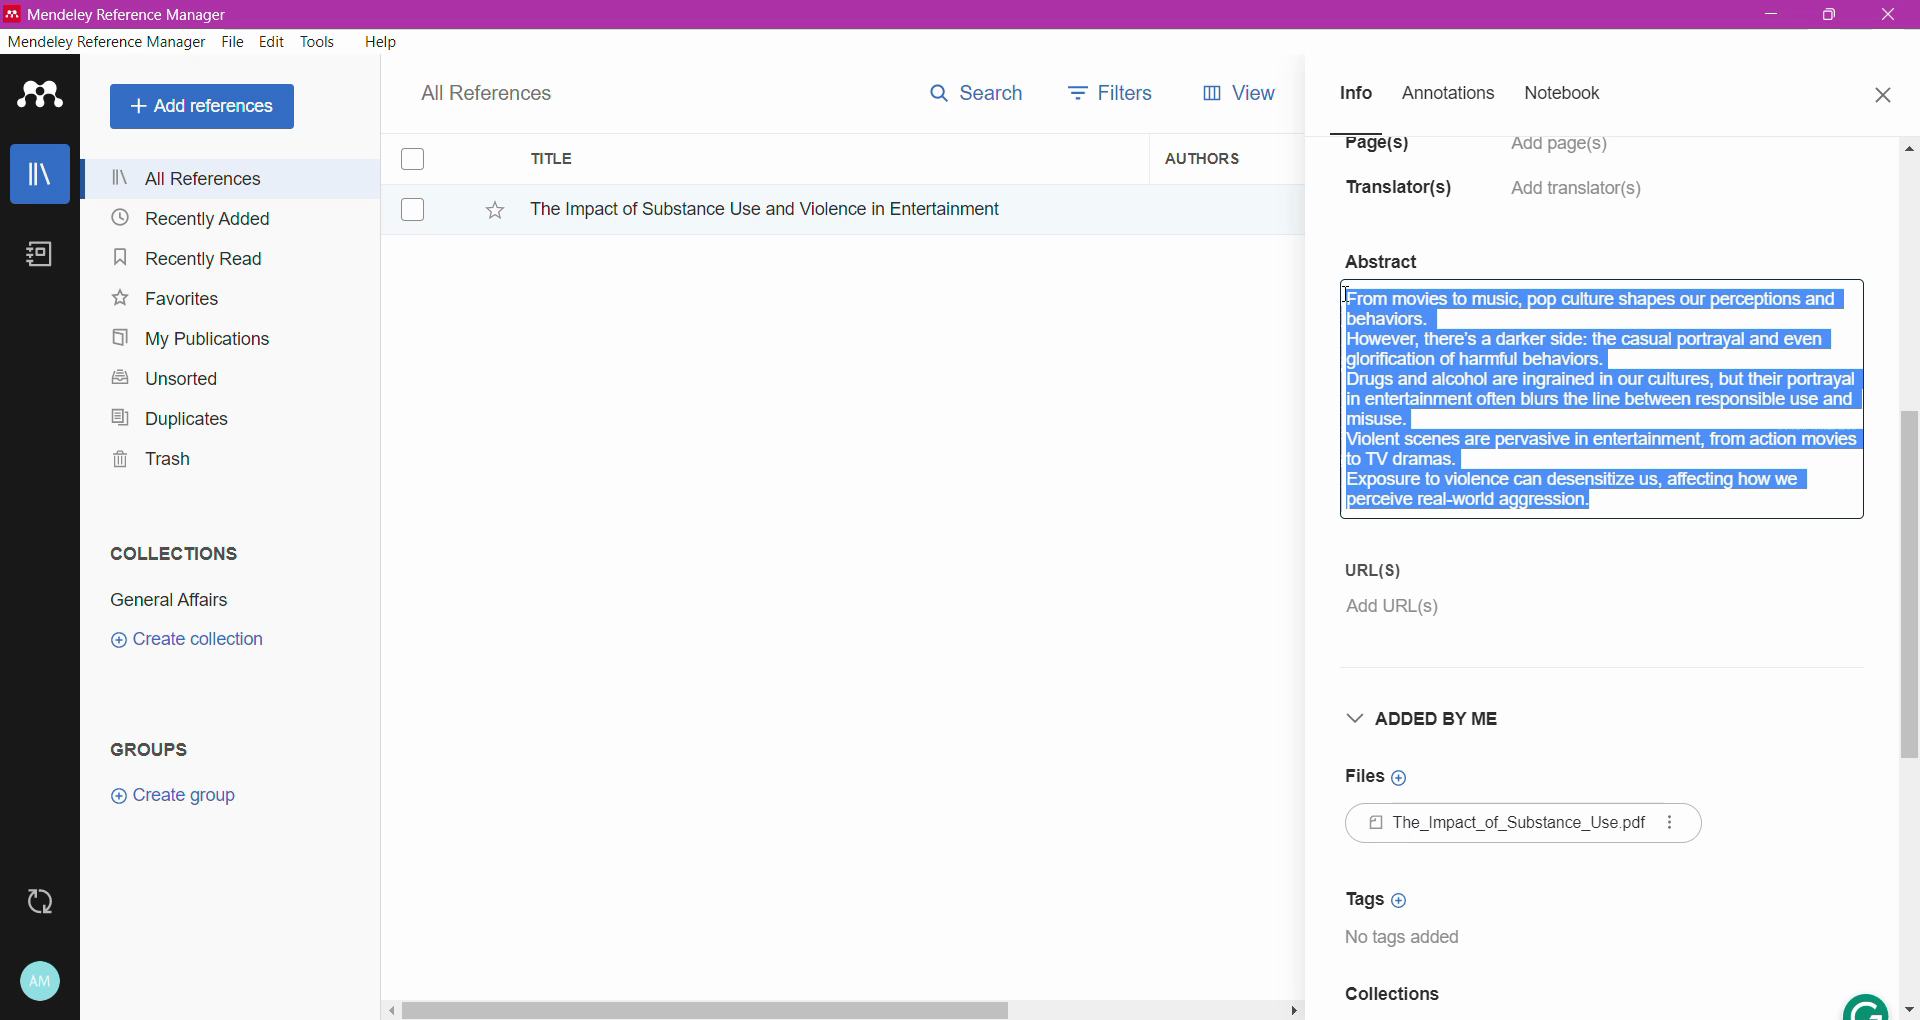 The width and height of the screenshot is (1920, 1020). Describe the element at coordinates (206, 106) in the screenshot. I see `Add References` at that location.